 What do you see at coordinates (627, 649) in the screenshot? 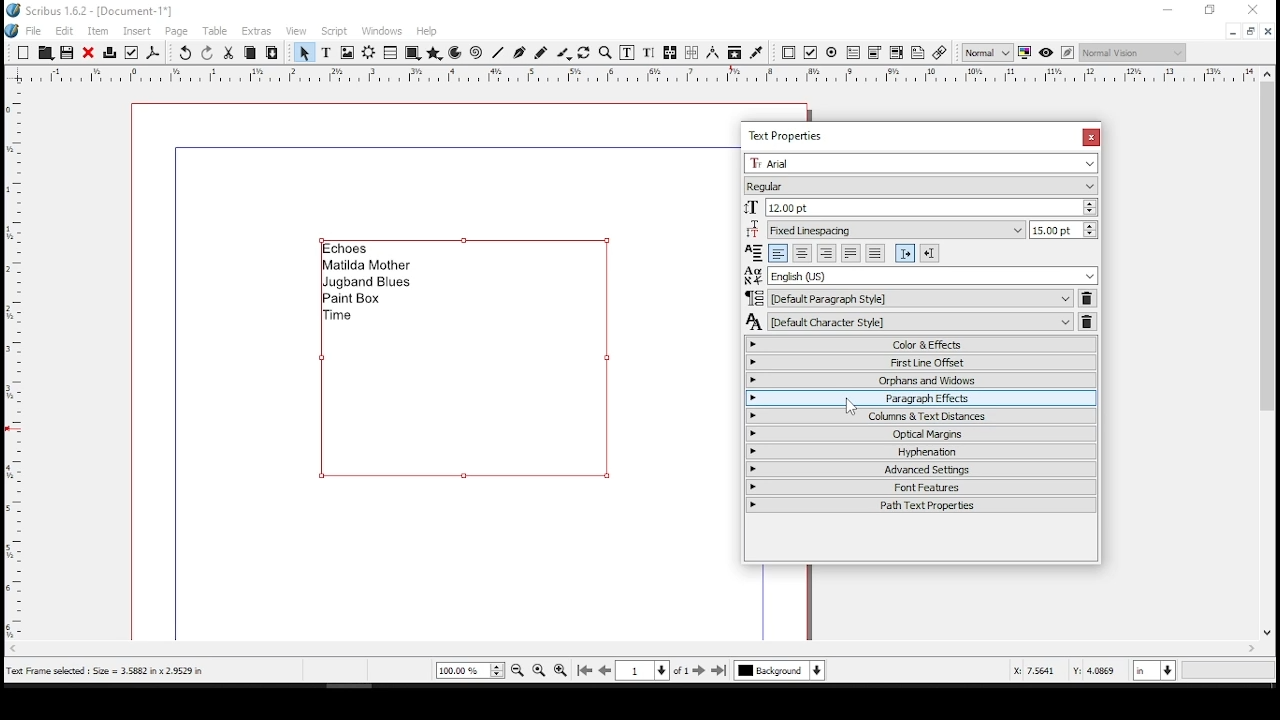
I see `scroll bar` at bounding box center [627, 649].